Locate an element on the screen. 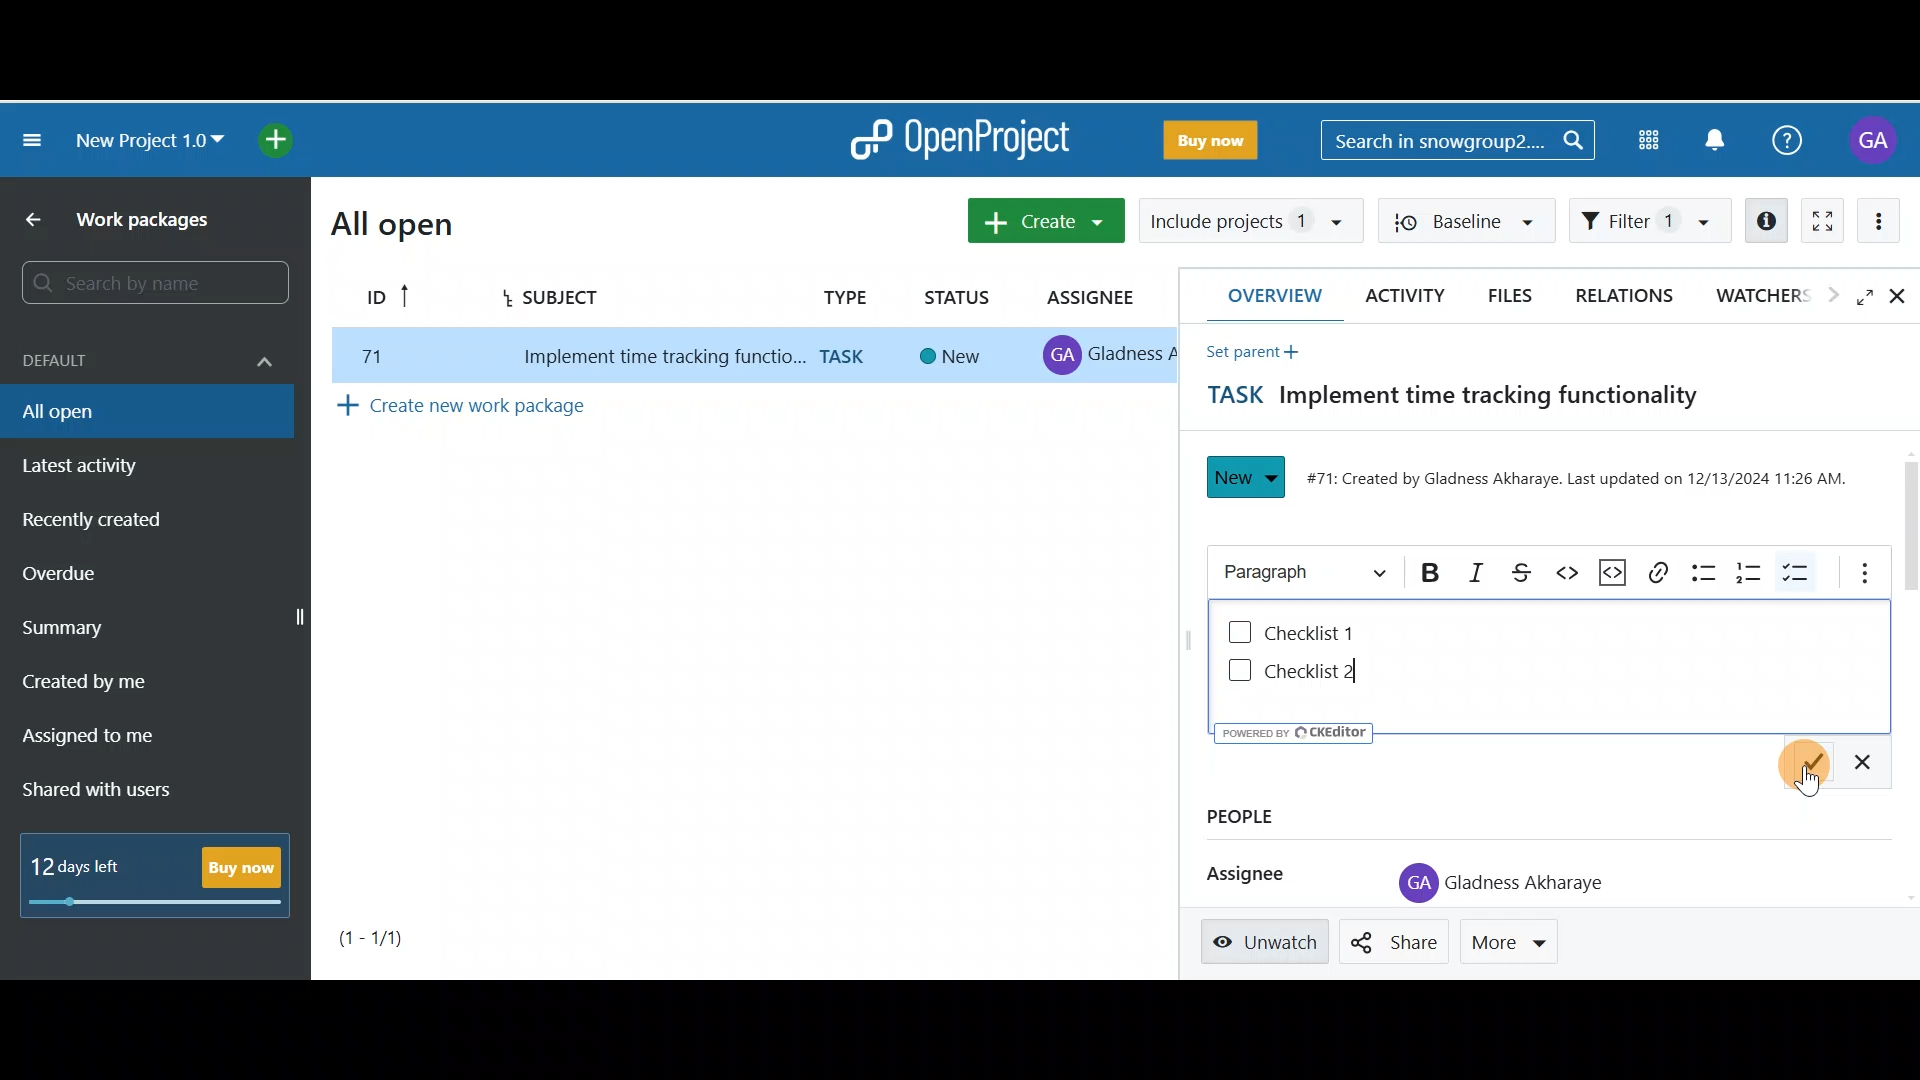  Bold is located at coordinates (1424, 575).